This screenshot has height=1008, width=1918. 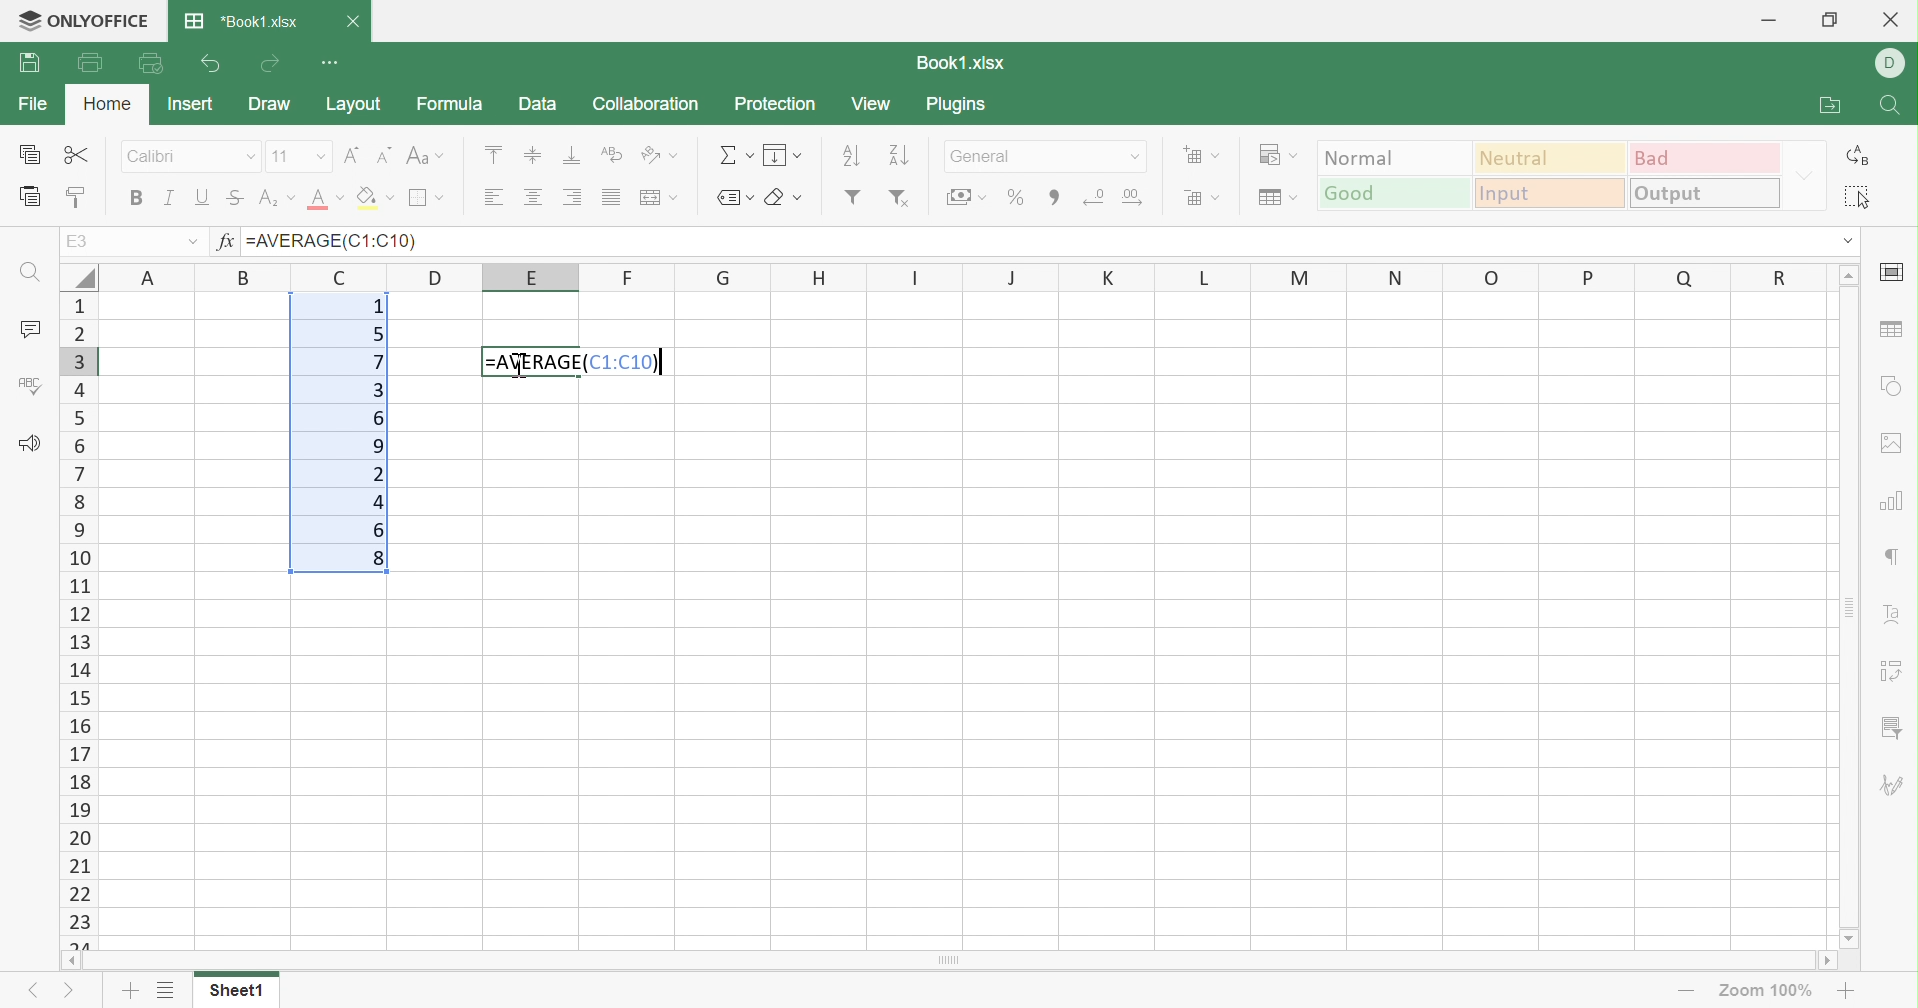 I want to click on Fill color, so click(x=375, y=197).